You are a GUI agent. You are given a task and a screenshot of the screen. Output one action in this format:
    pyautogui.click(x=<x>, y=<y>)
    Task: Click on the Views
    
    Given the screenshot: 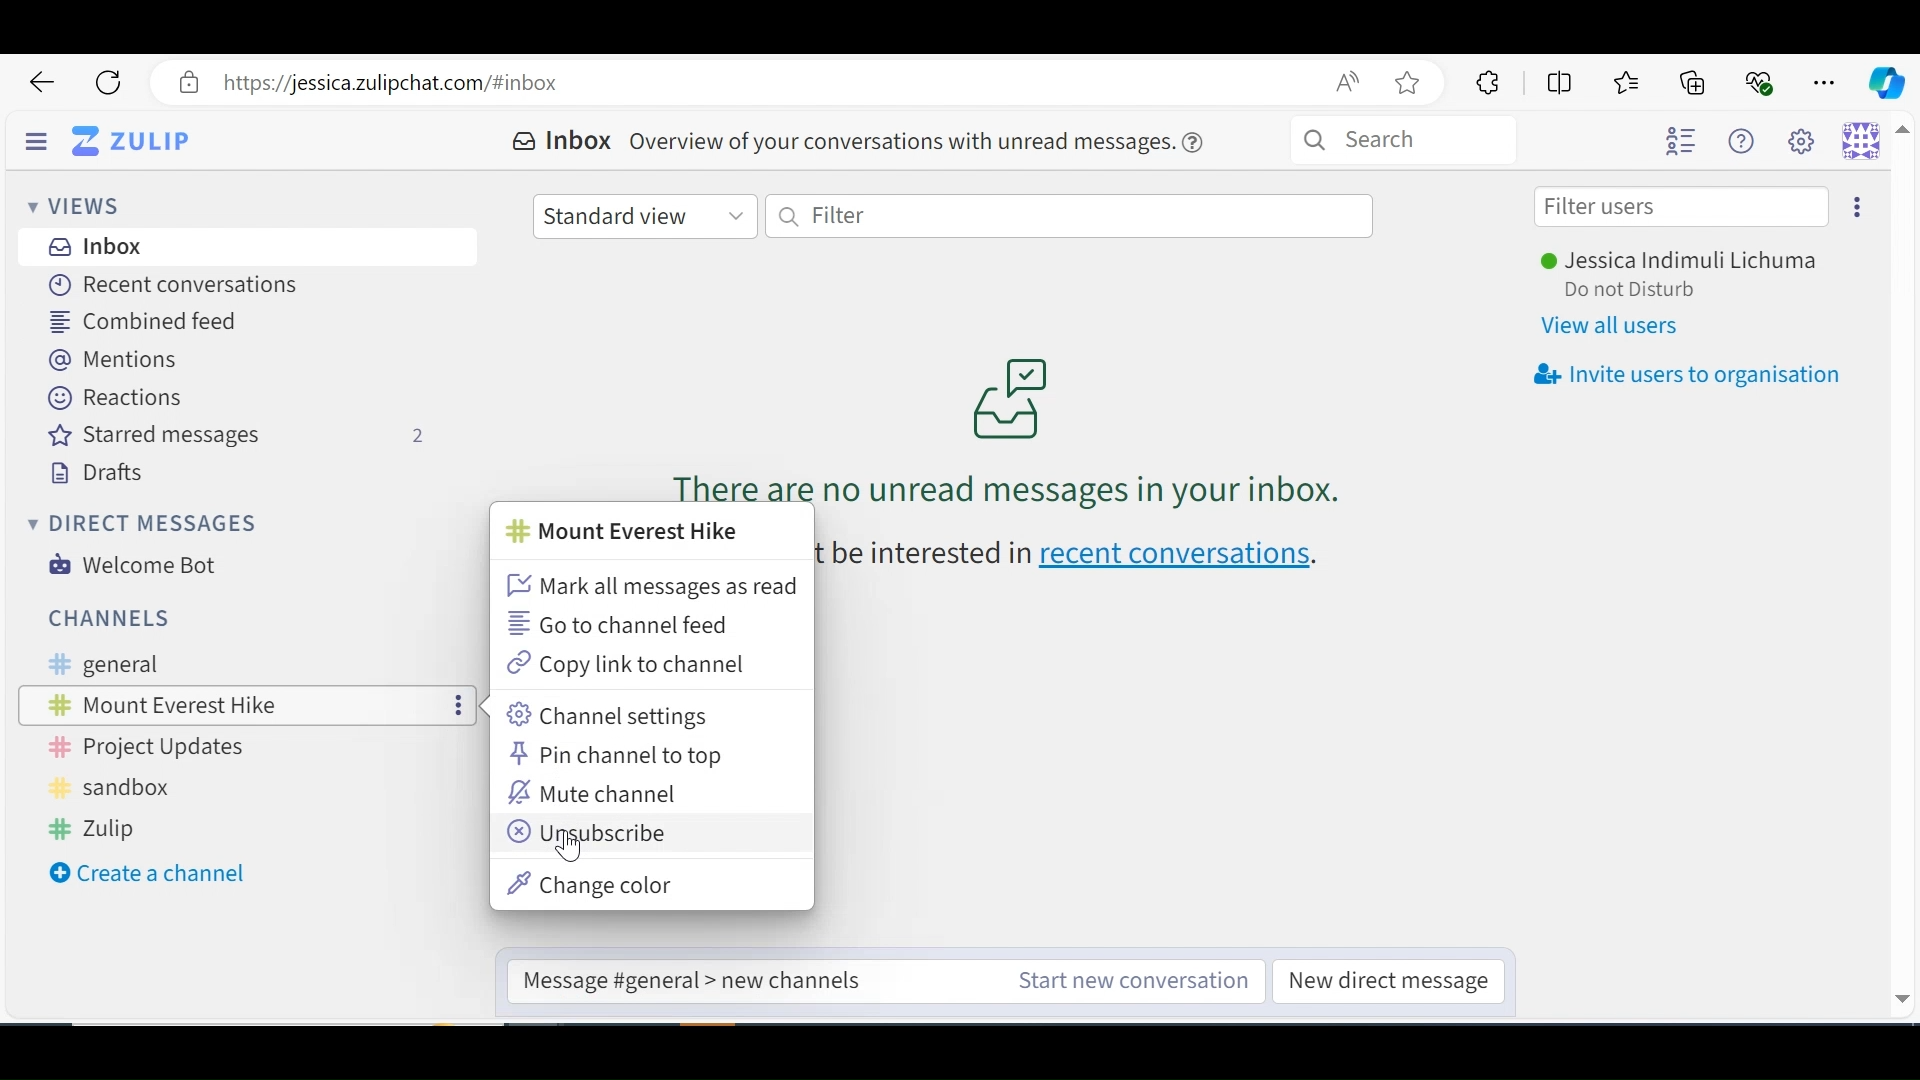 What is the action you would take?
    pyautogui.click(x=73, y=204)
    